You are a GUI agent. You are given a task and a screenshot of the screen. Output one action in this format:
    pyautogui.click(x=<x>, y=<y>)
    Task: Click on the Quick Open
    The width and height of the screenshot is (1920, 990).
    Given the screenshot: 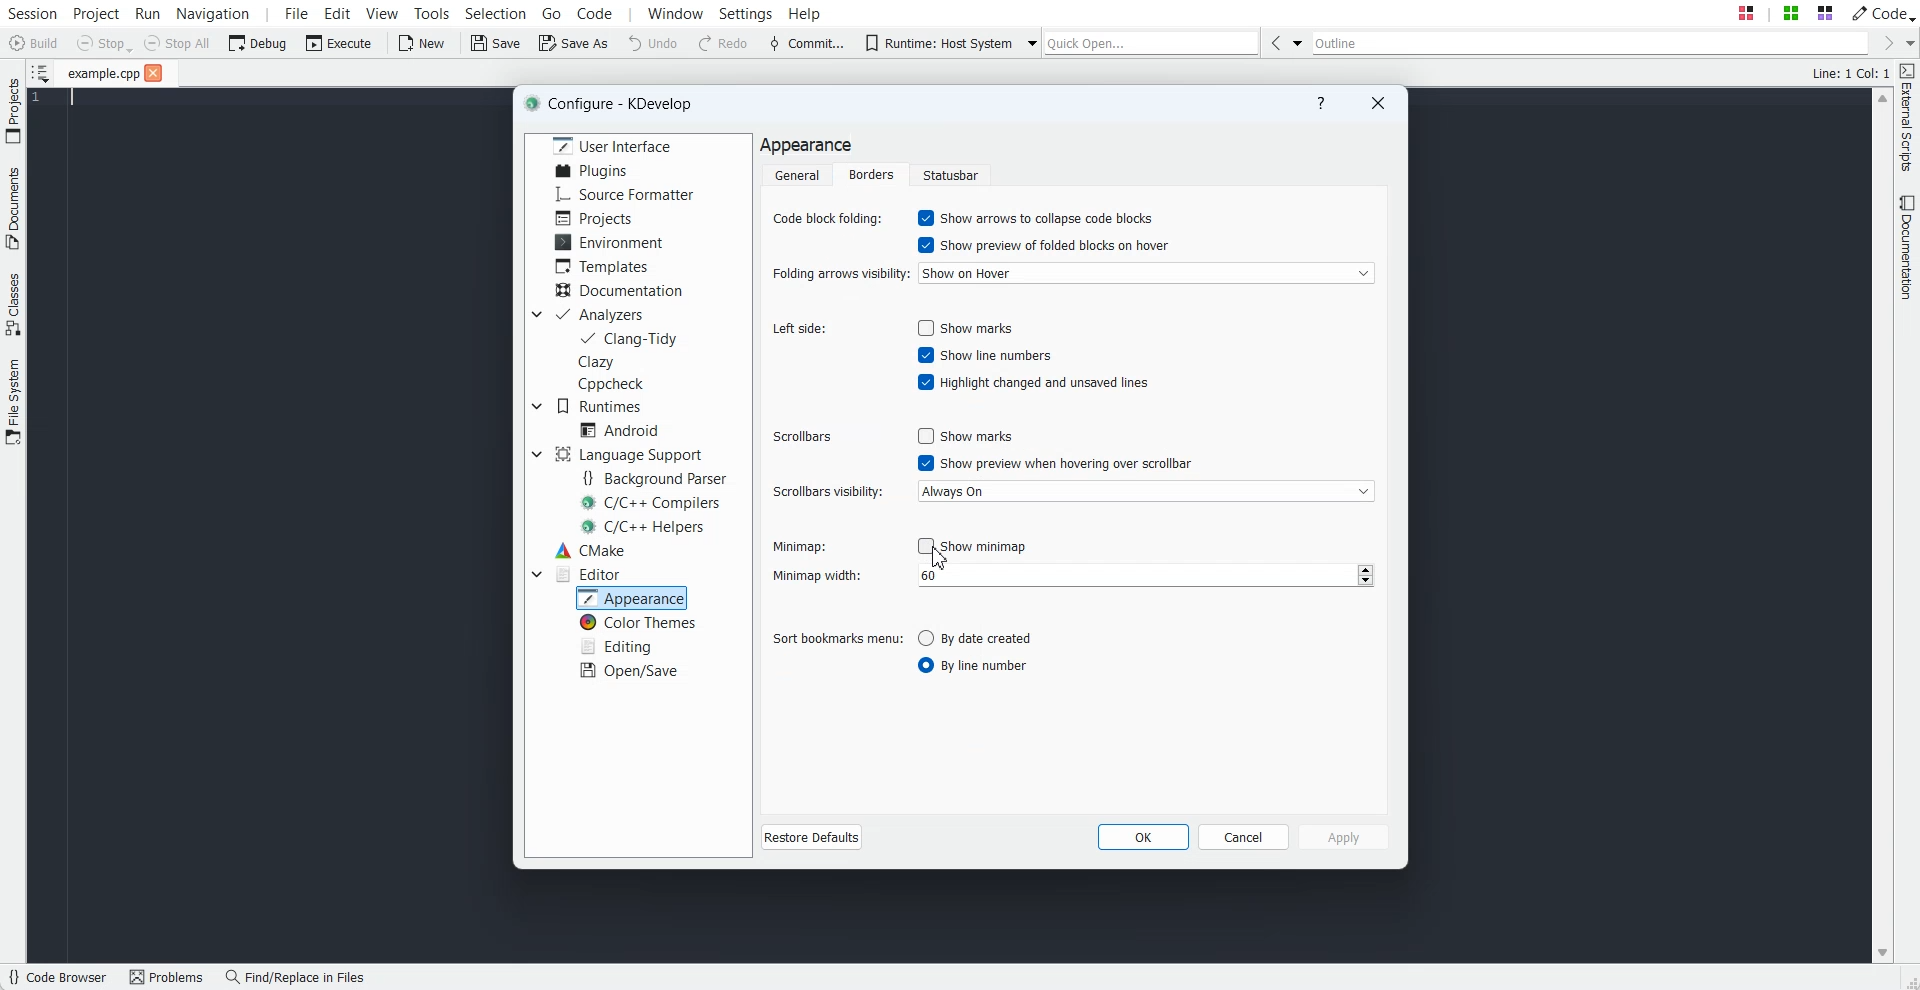 What is the action you would take?
    pyautogui.click(x=1153, y=42)
    